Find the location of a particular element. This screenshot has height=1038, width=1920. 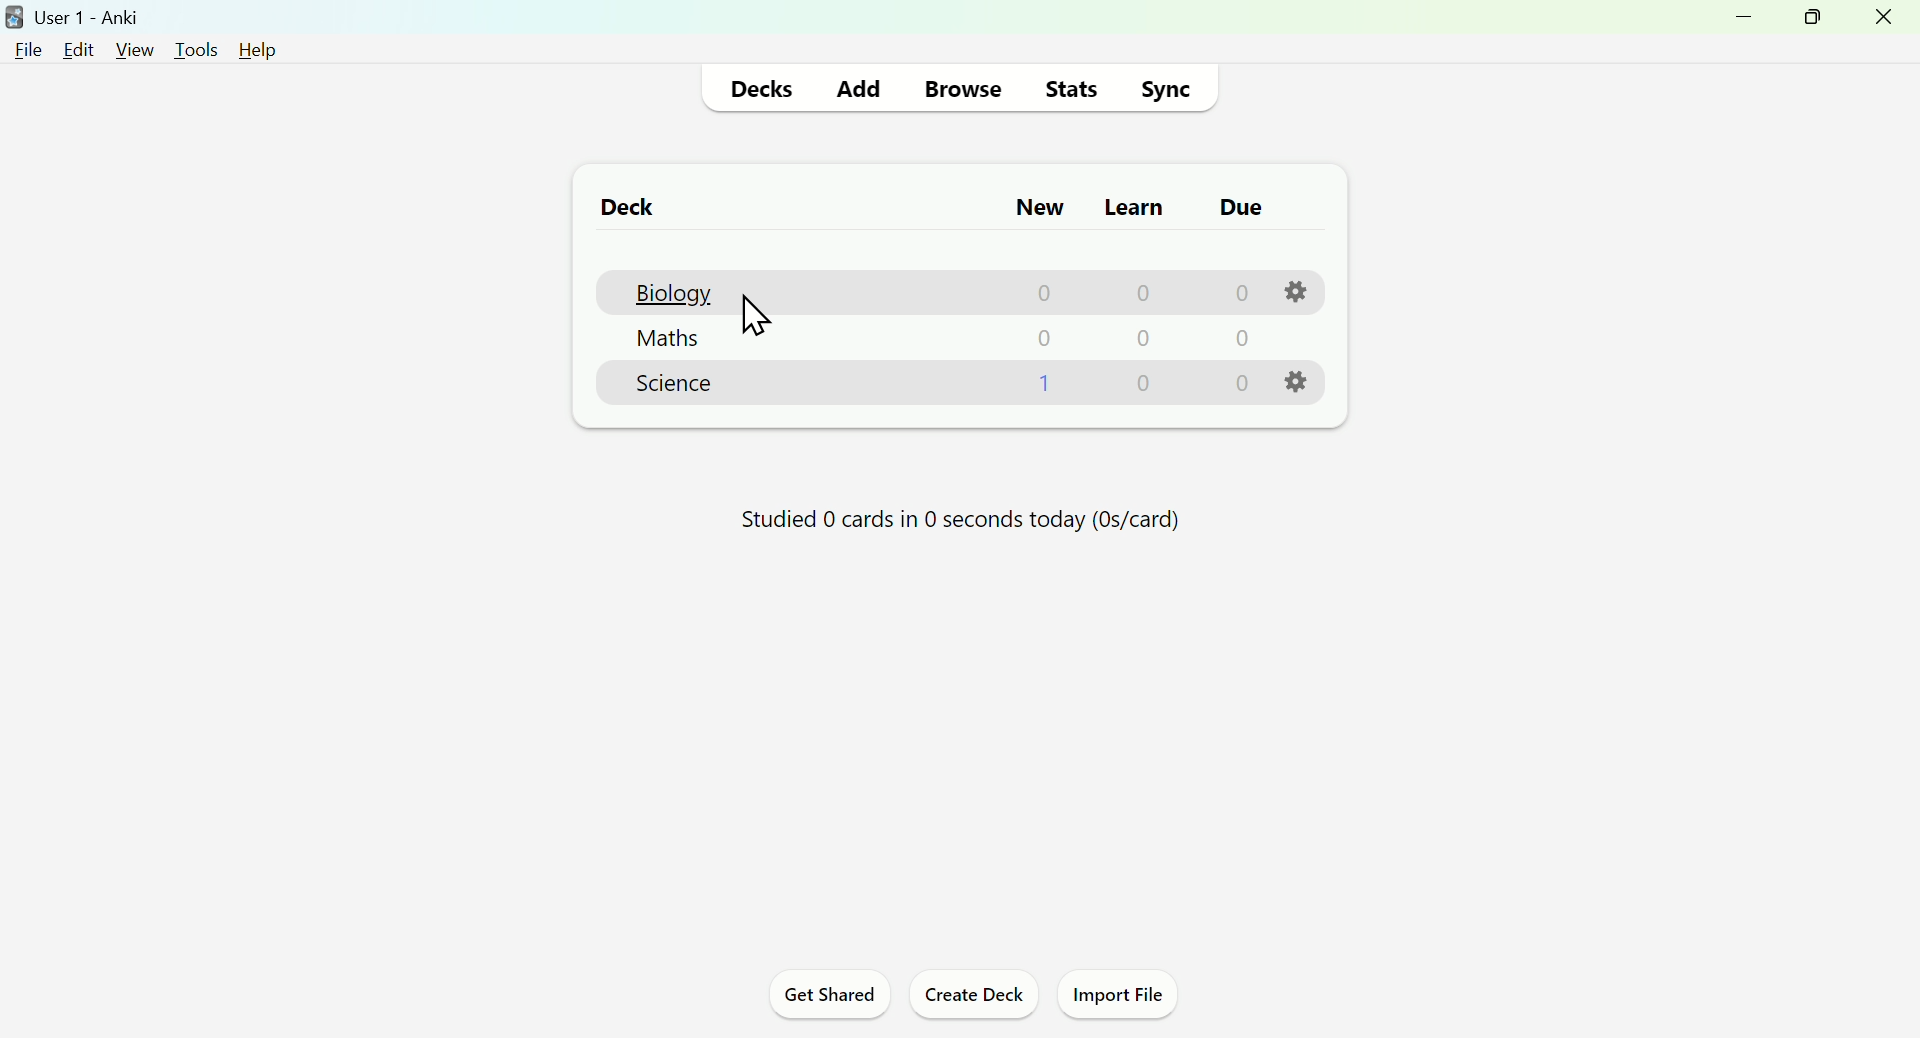

settingd is located at coordinates (1291, 290).